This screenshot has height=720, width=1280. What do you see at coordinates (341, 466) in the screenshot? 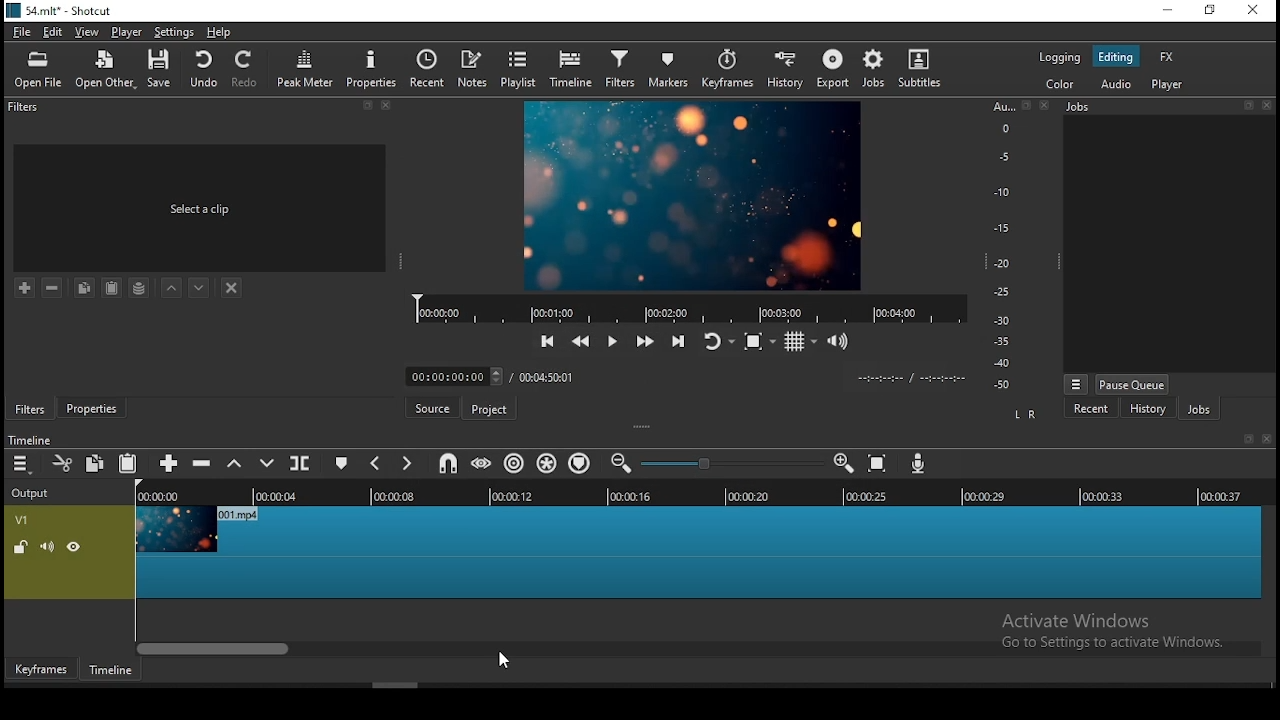
I see `create/edit marker` at bounding box center [341, 466].